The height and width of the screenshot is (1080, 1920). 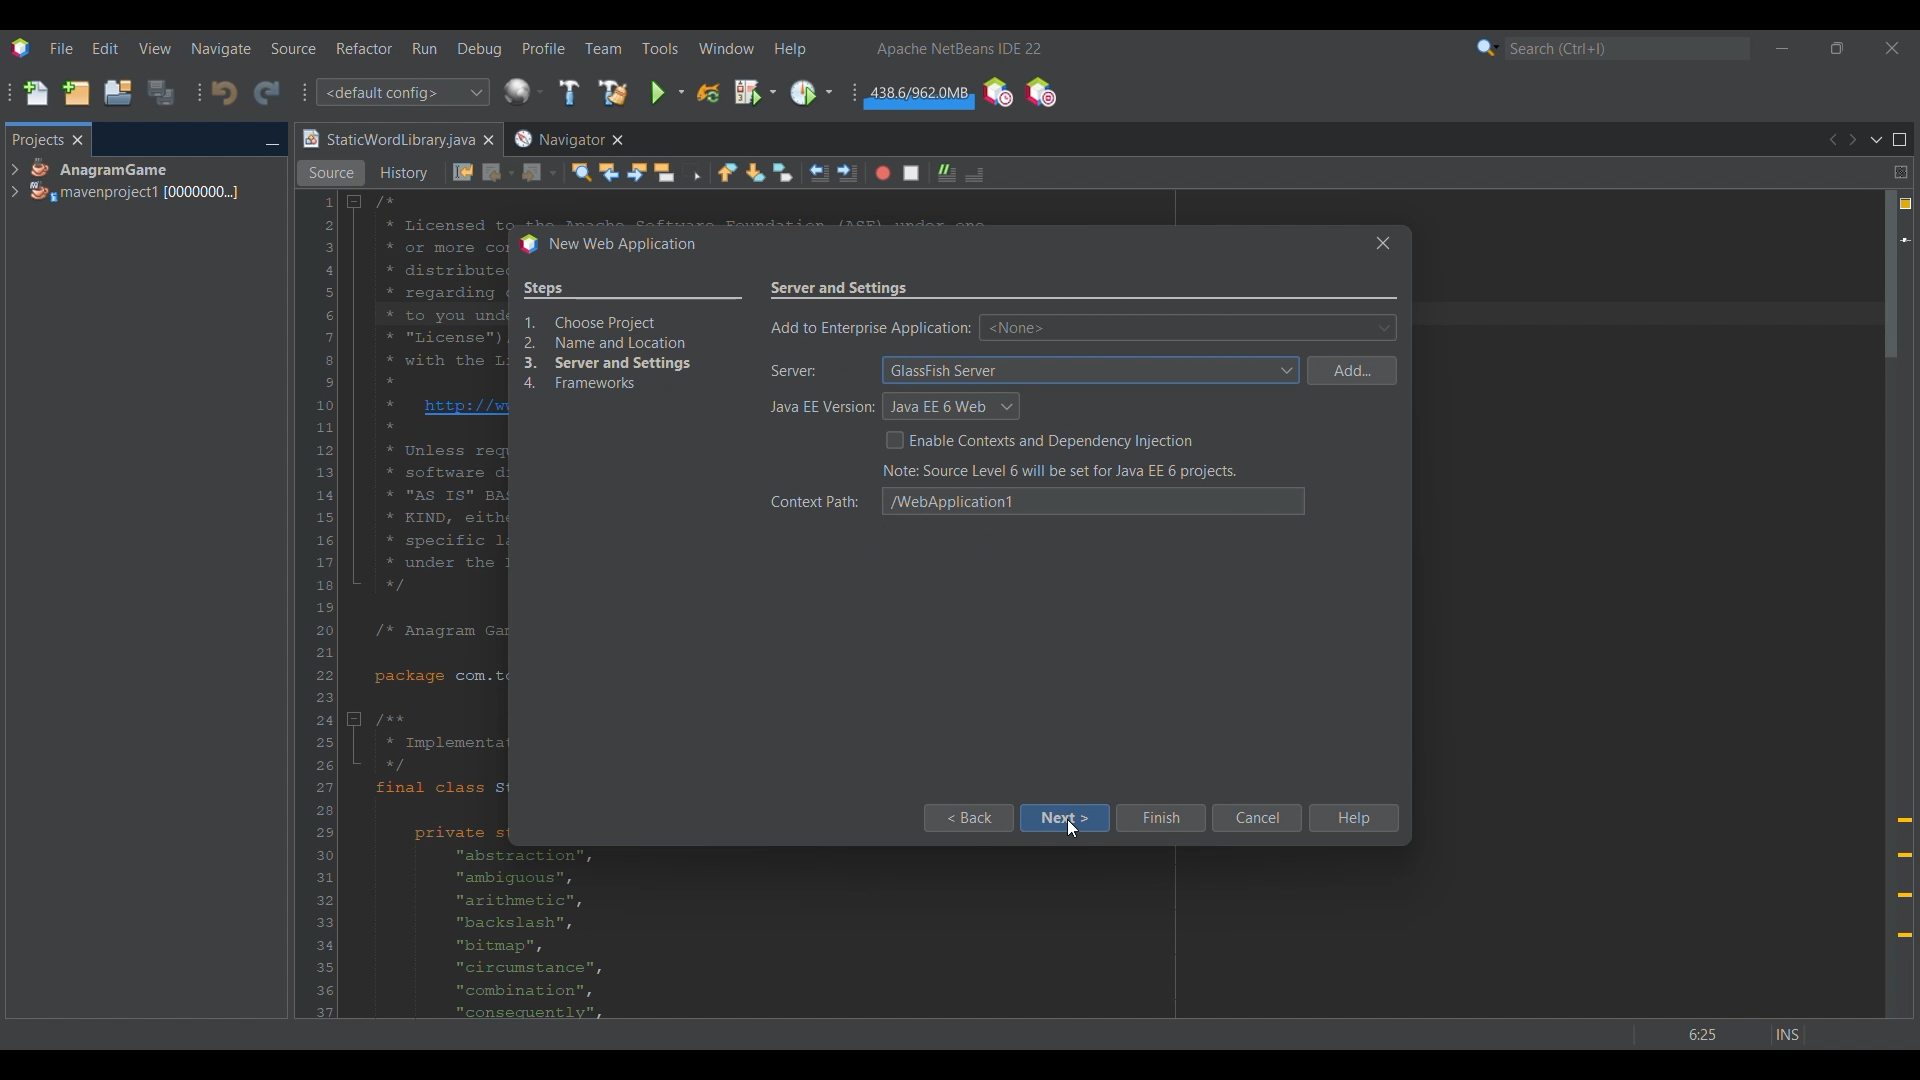 I want to click on Profile menu, so click(x=544, y=48).